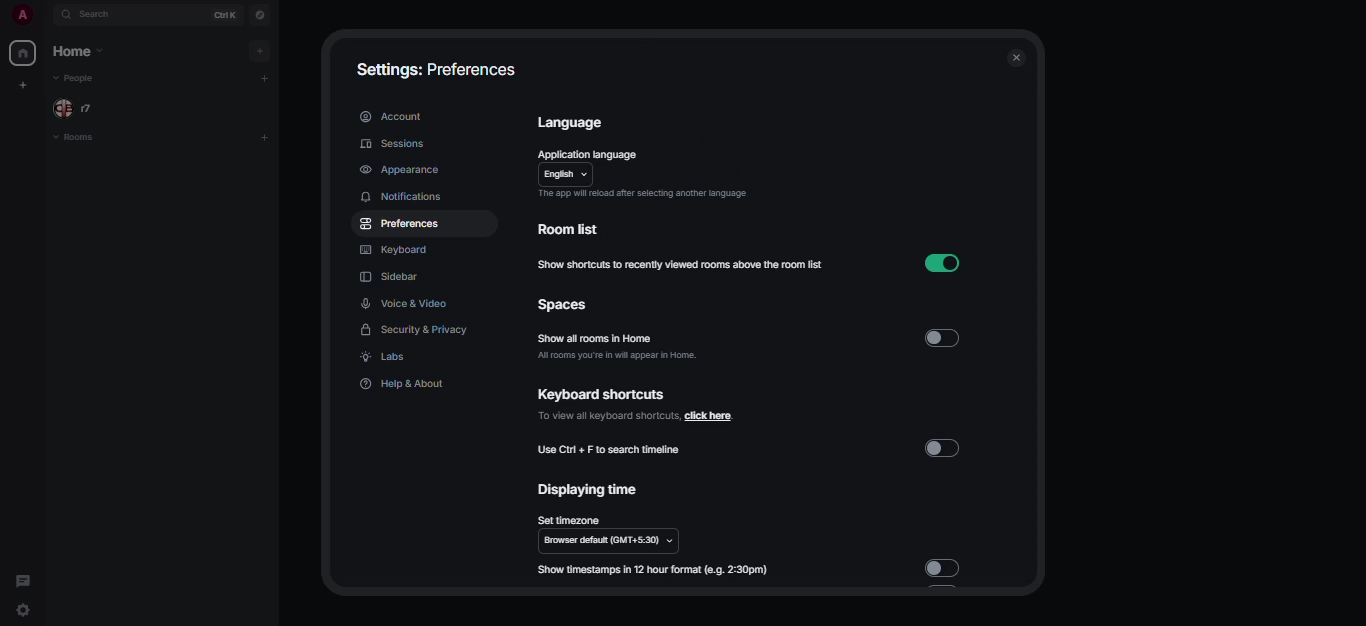 This screenshot has height=626, width=1366. I want to click on account, so click(393, 114).